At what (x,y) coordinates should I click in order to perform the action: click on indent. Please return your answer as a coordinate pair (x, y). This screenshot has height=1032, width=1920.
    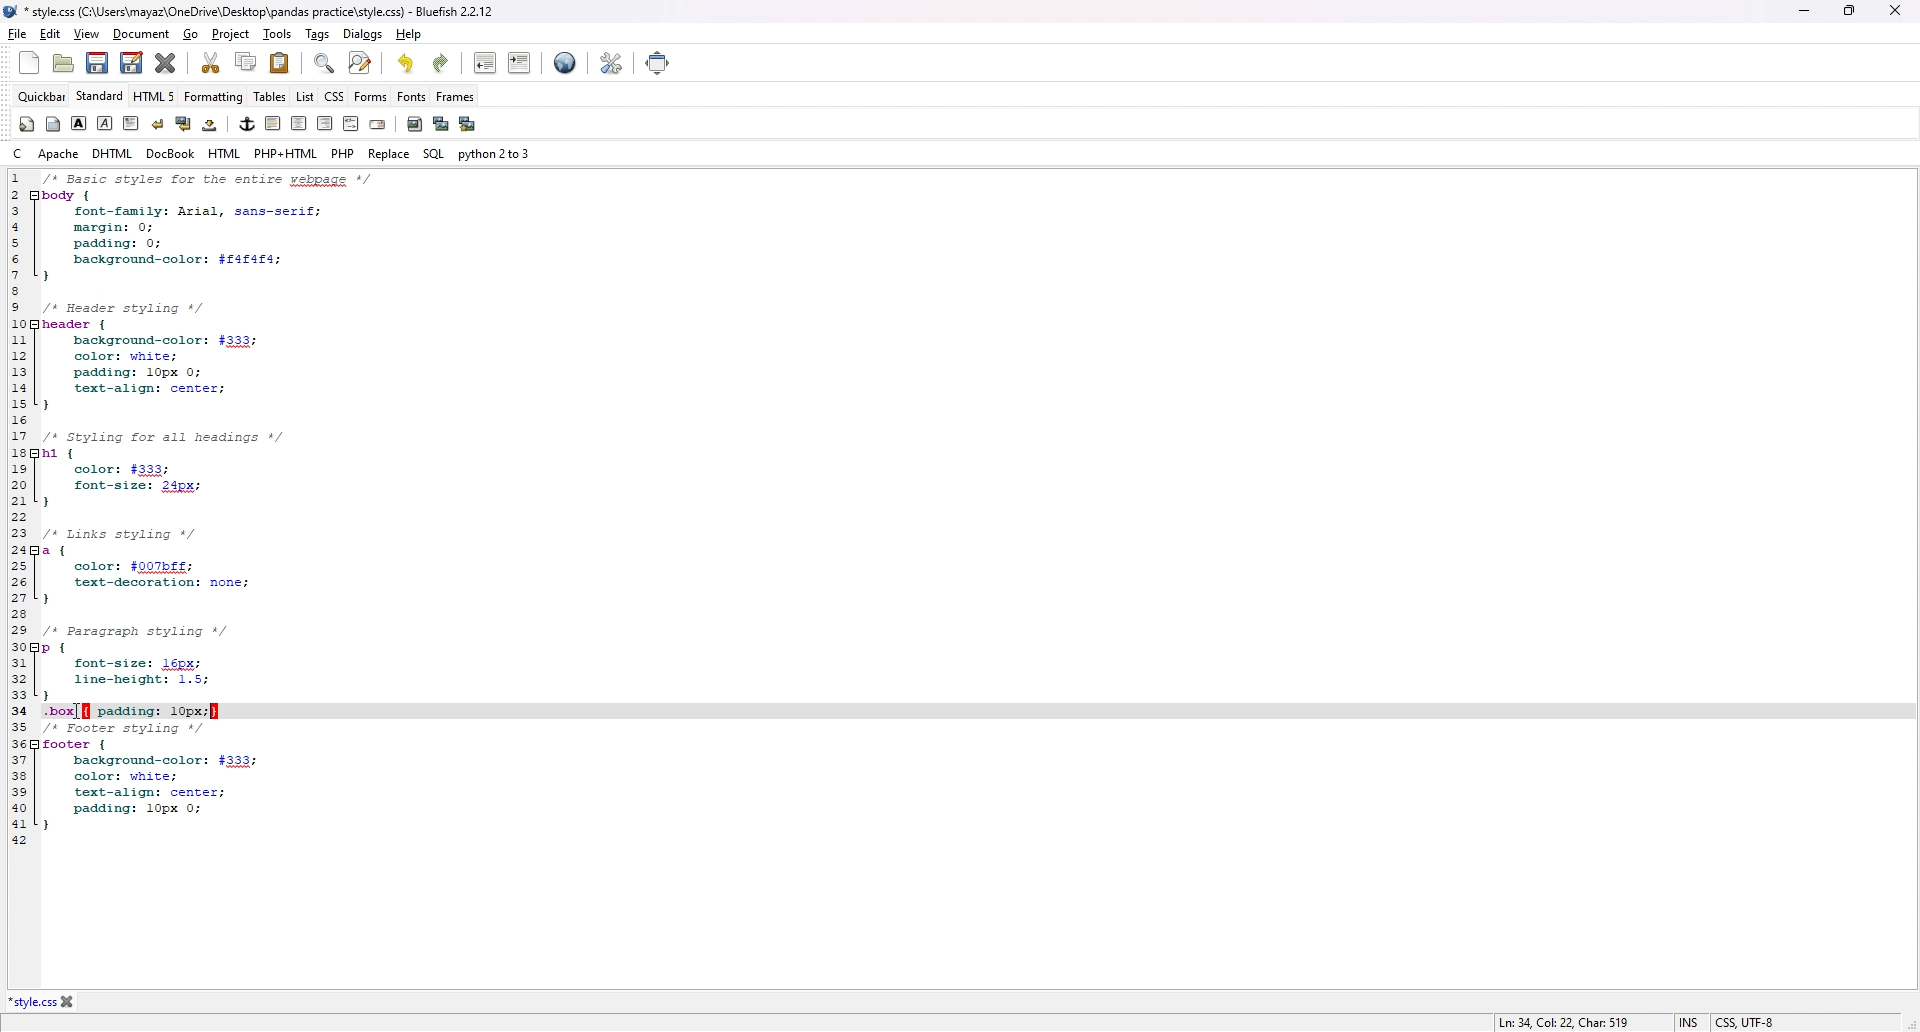
    Looking at the image, I should click on (520, 63).